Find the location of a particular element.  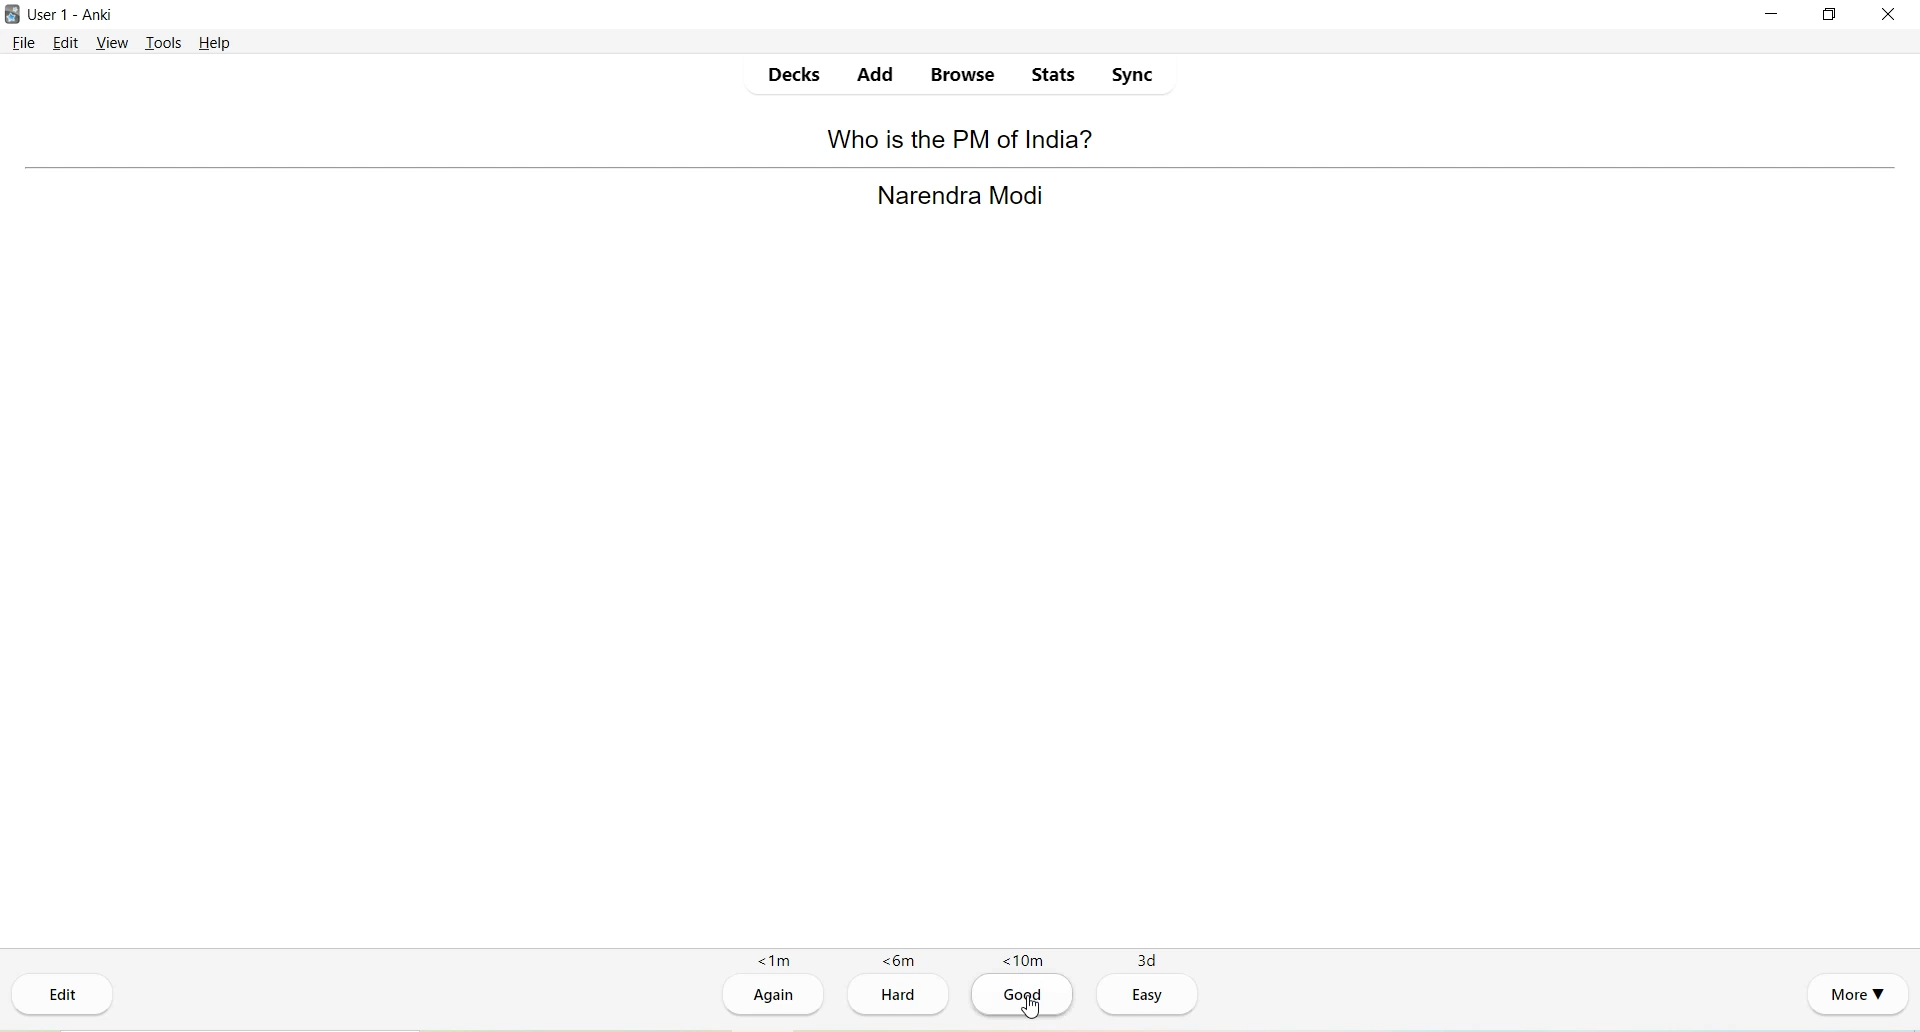

Decks is located at coordinates (799, 77).